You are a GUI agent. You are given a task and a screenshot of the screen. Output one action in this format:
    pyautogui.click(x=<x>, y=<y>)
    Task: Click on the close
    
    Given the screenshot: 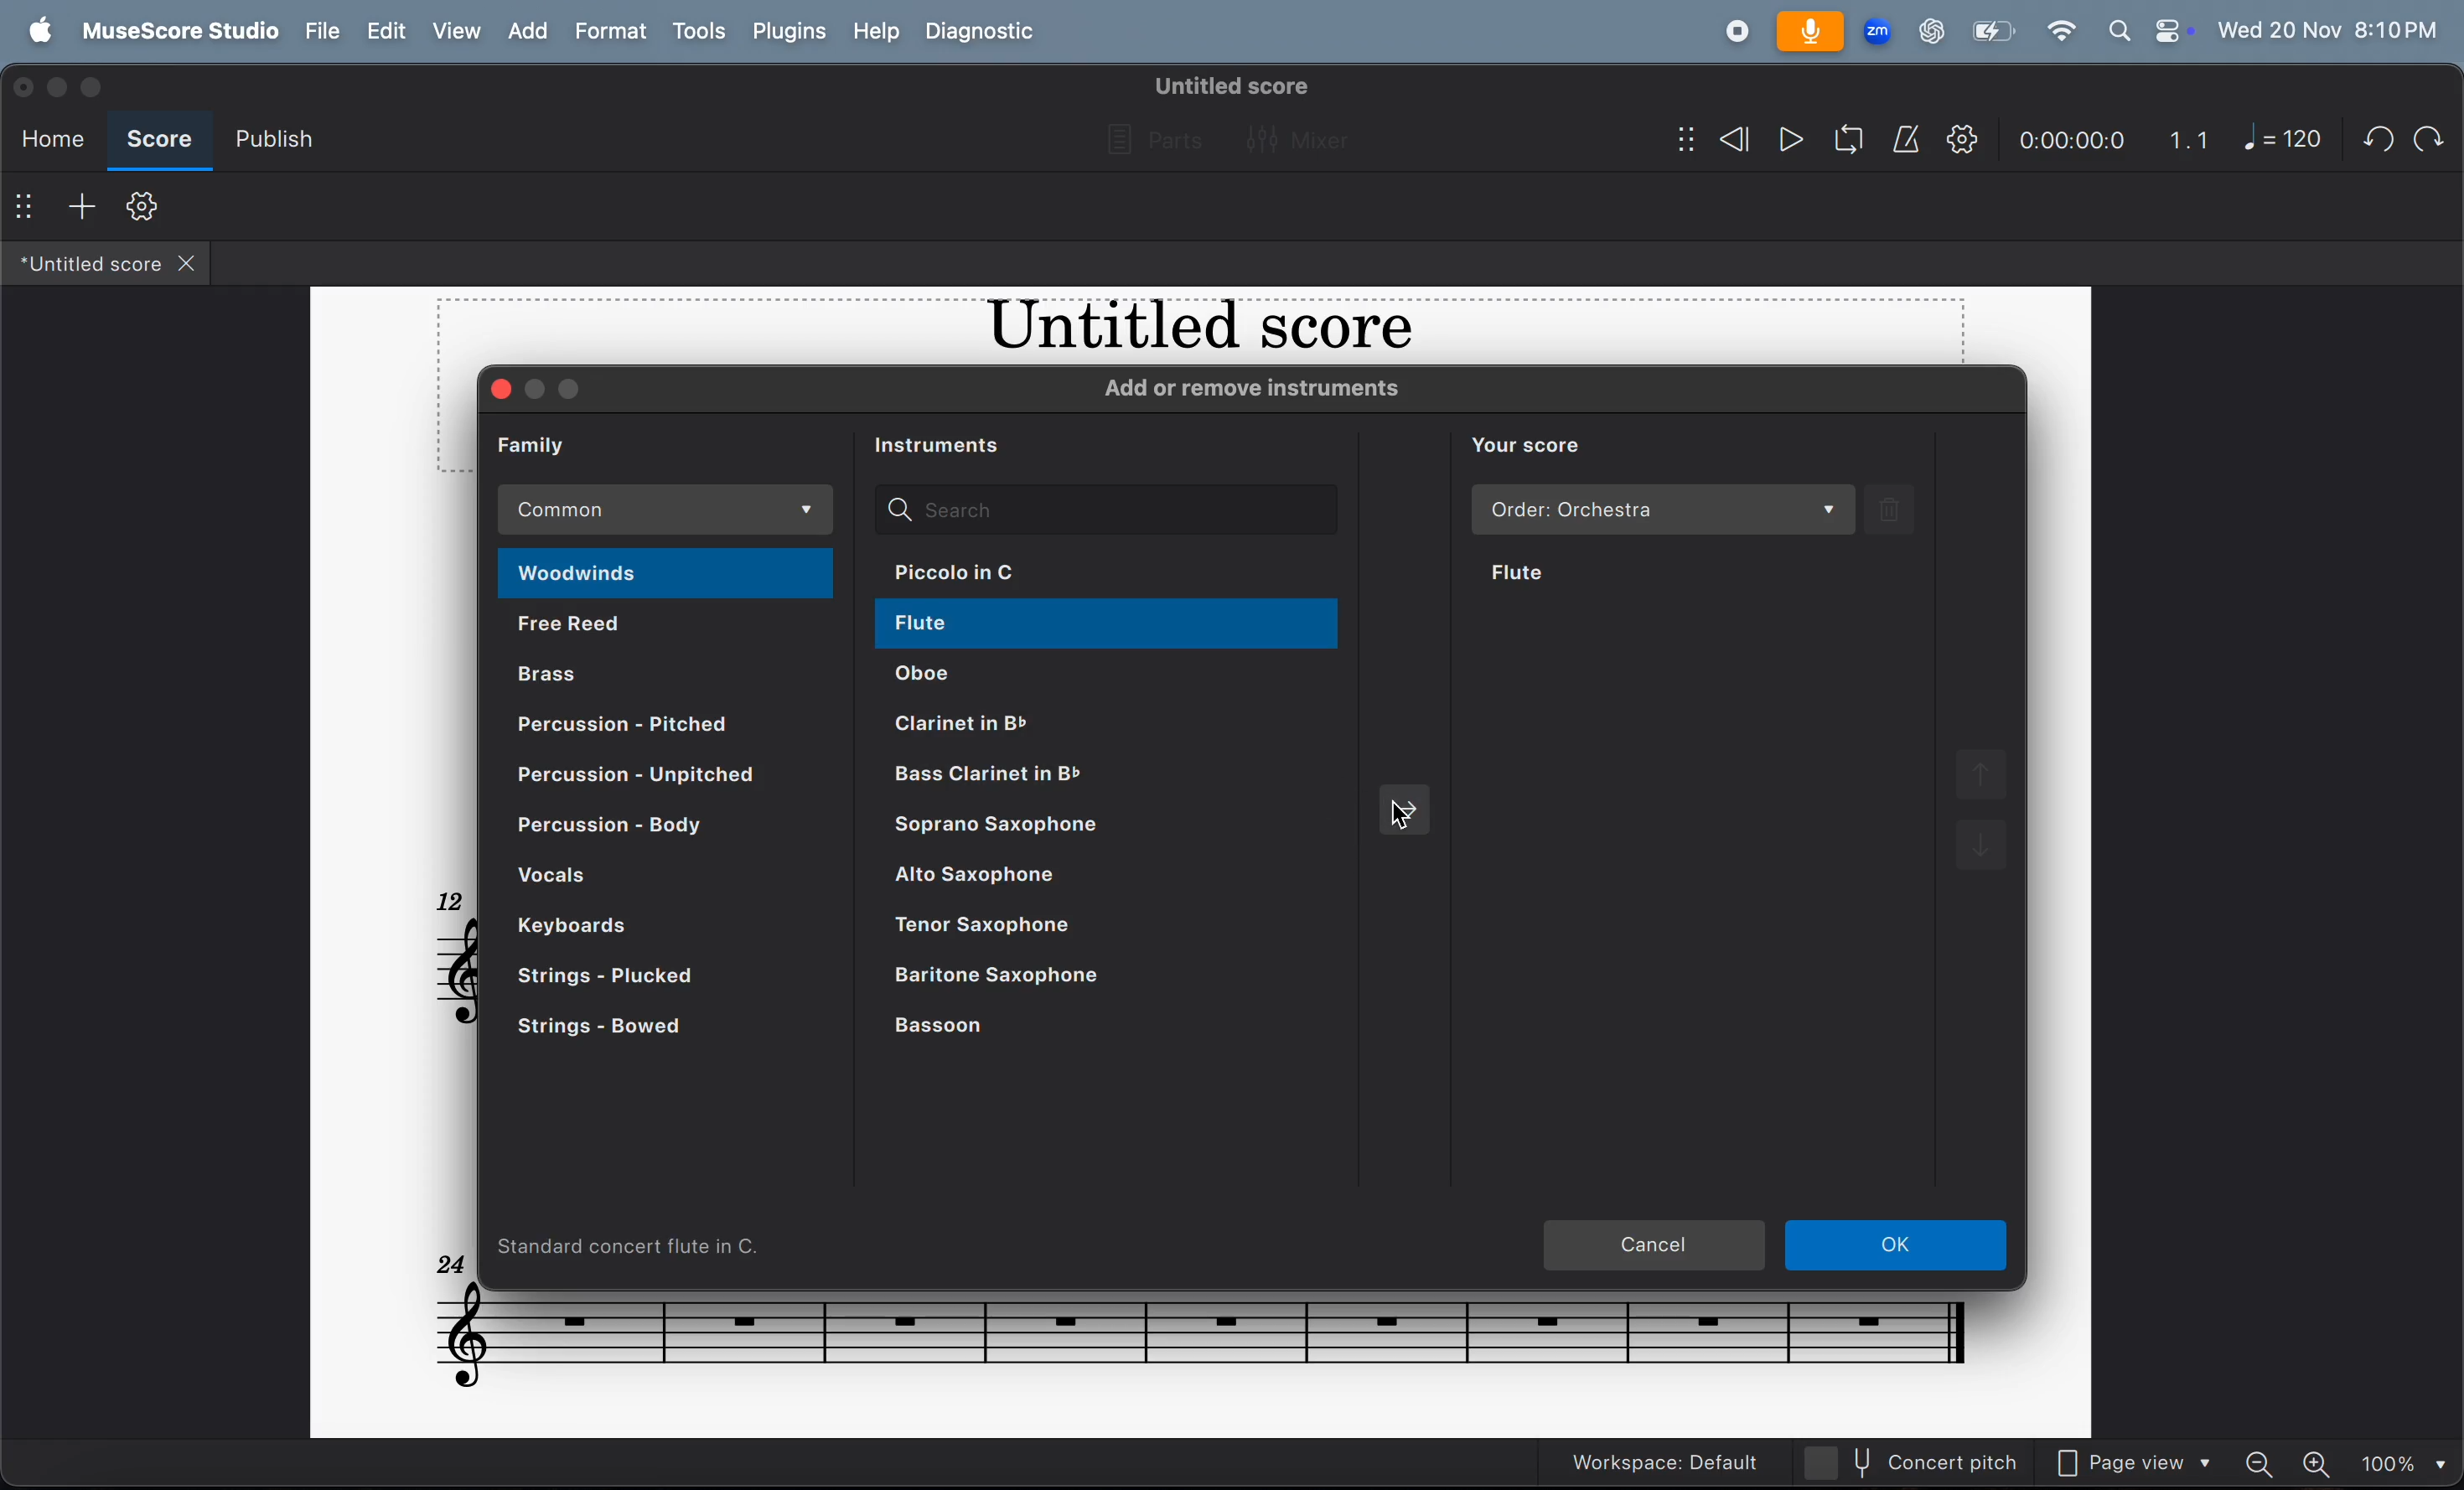 What is the action you would take?
    pyautogui.click(x=27, y=92)
    